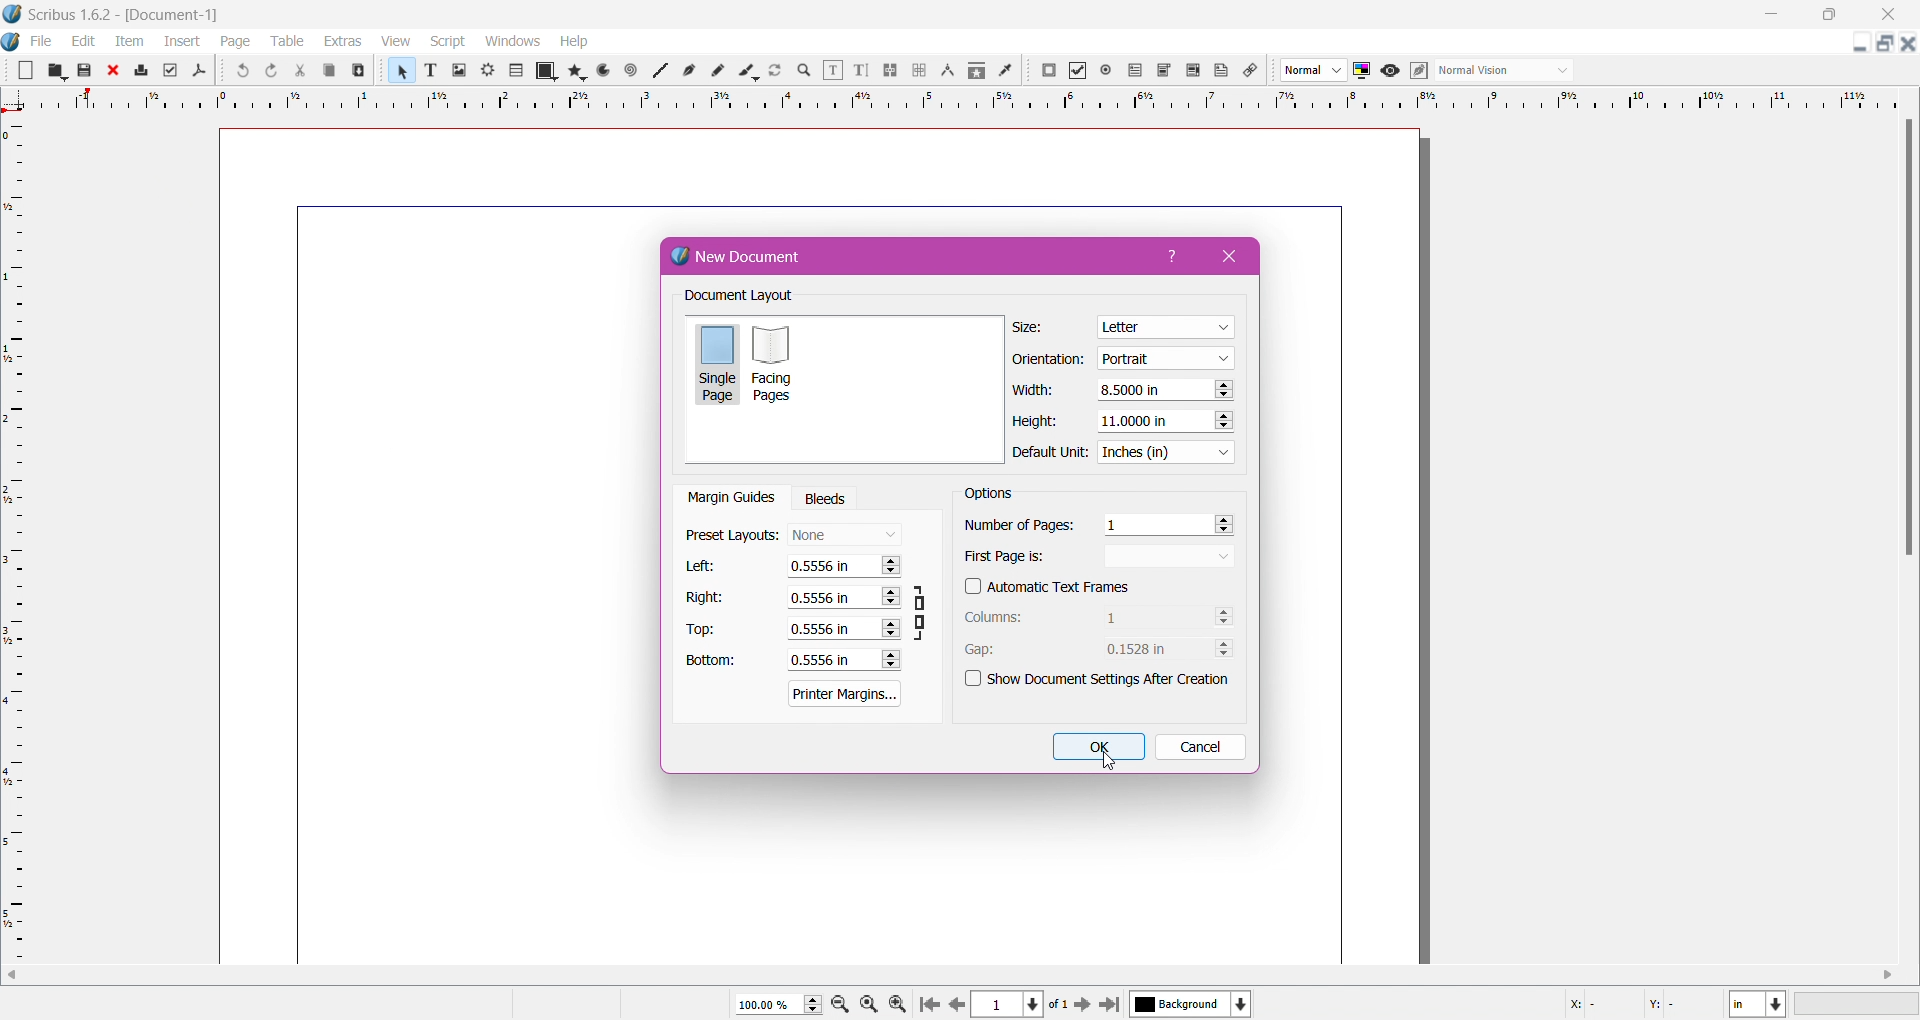 This screenshot has height=1020, width=1920. I want to click on Windows, so click(512, 41).